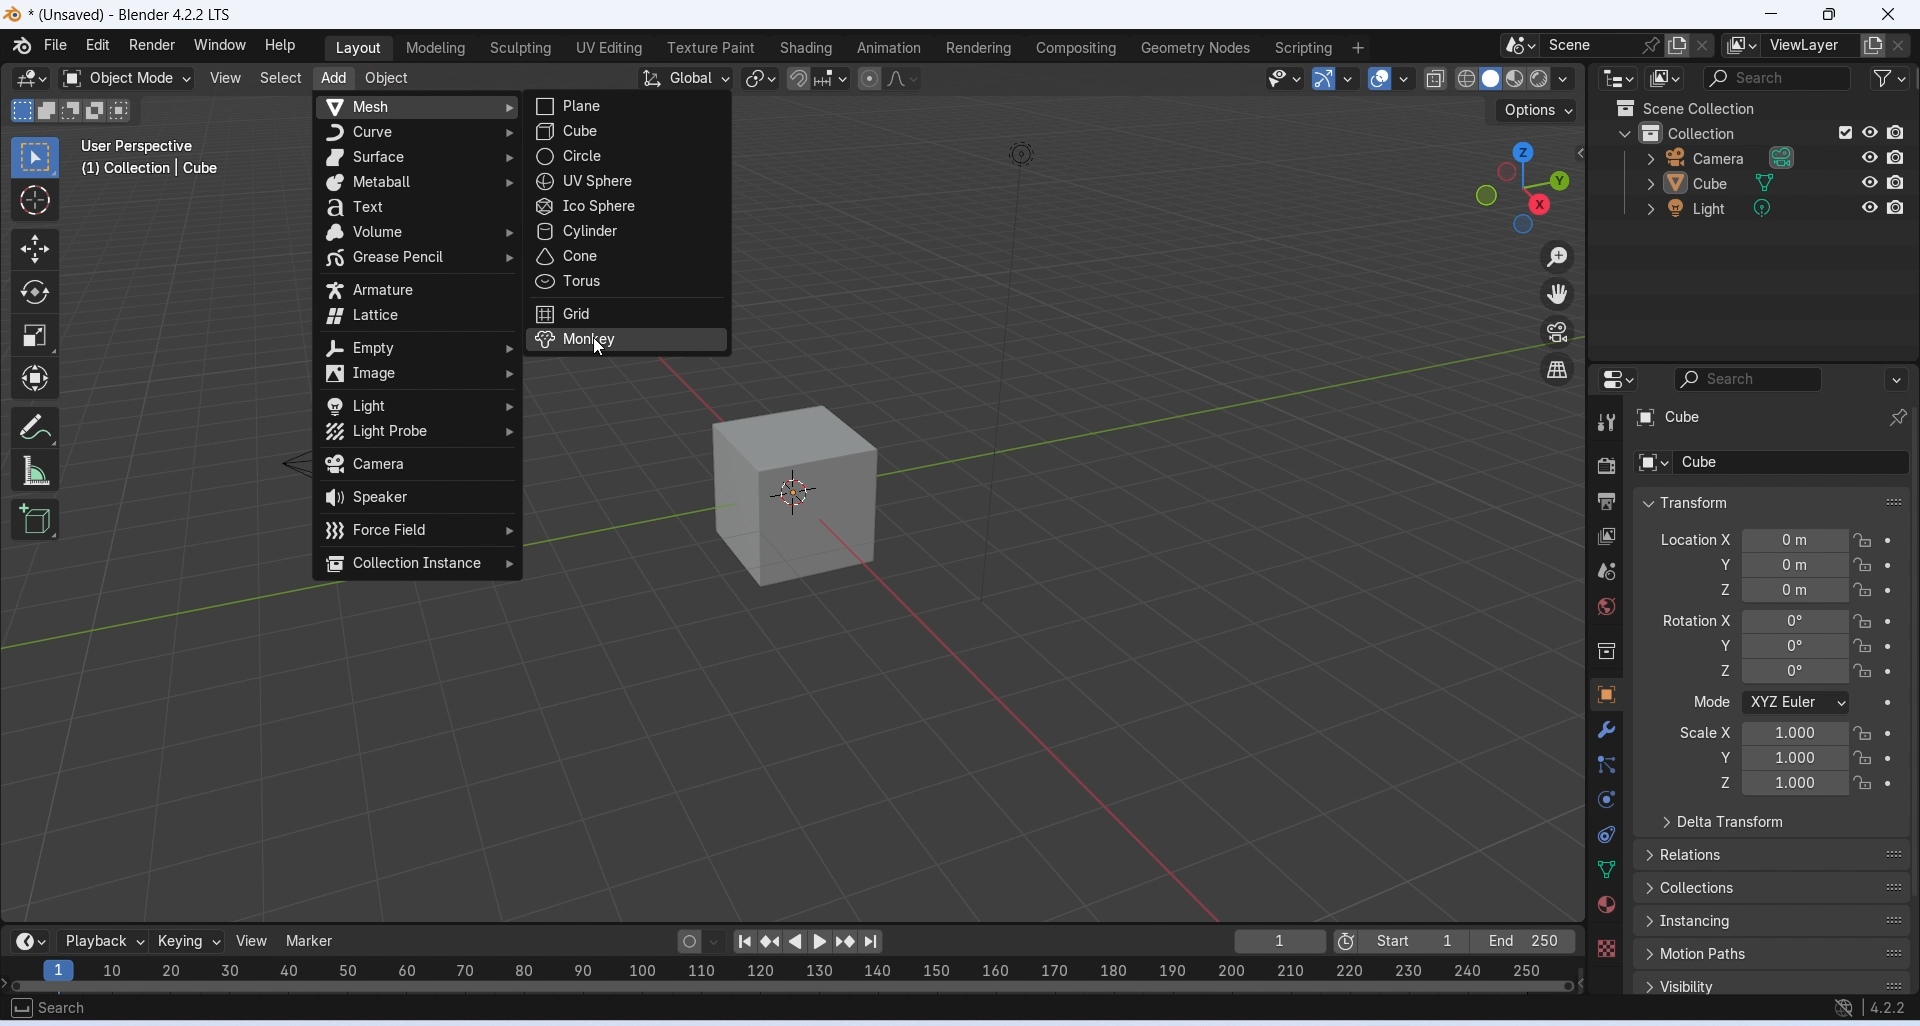 The width and height of the screenshot is (1920, 1026). I want to click on UV editing, so click(608, 47).